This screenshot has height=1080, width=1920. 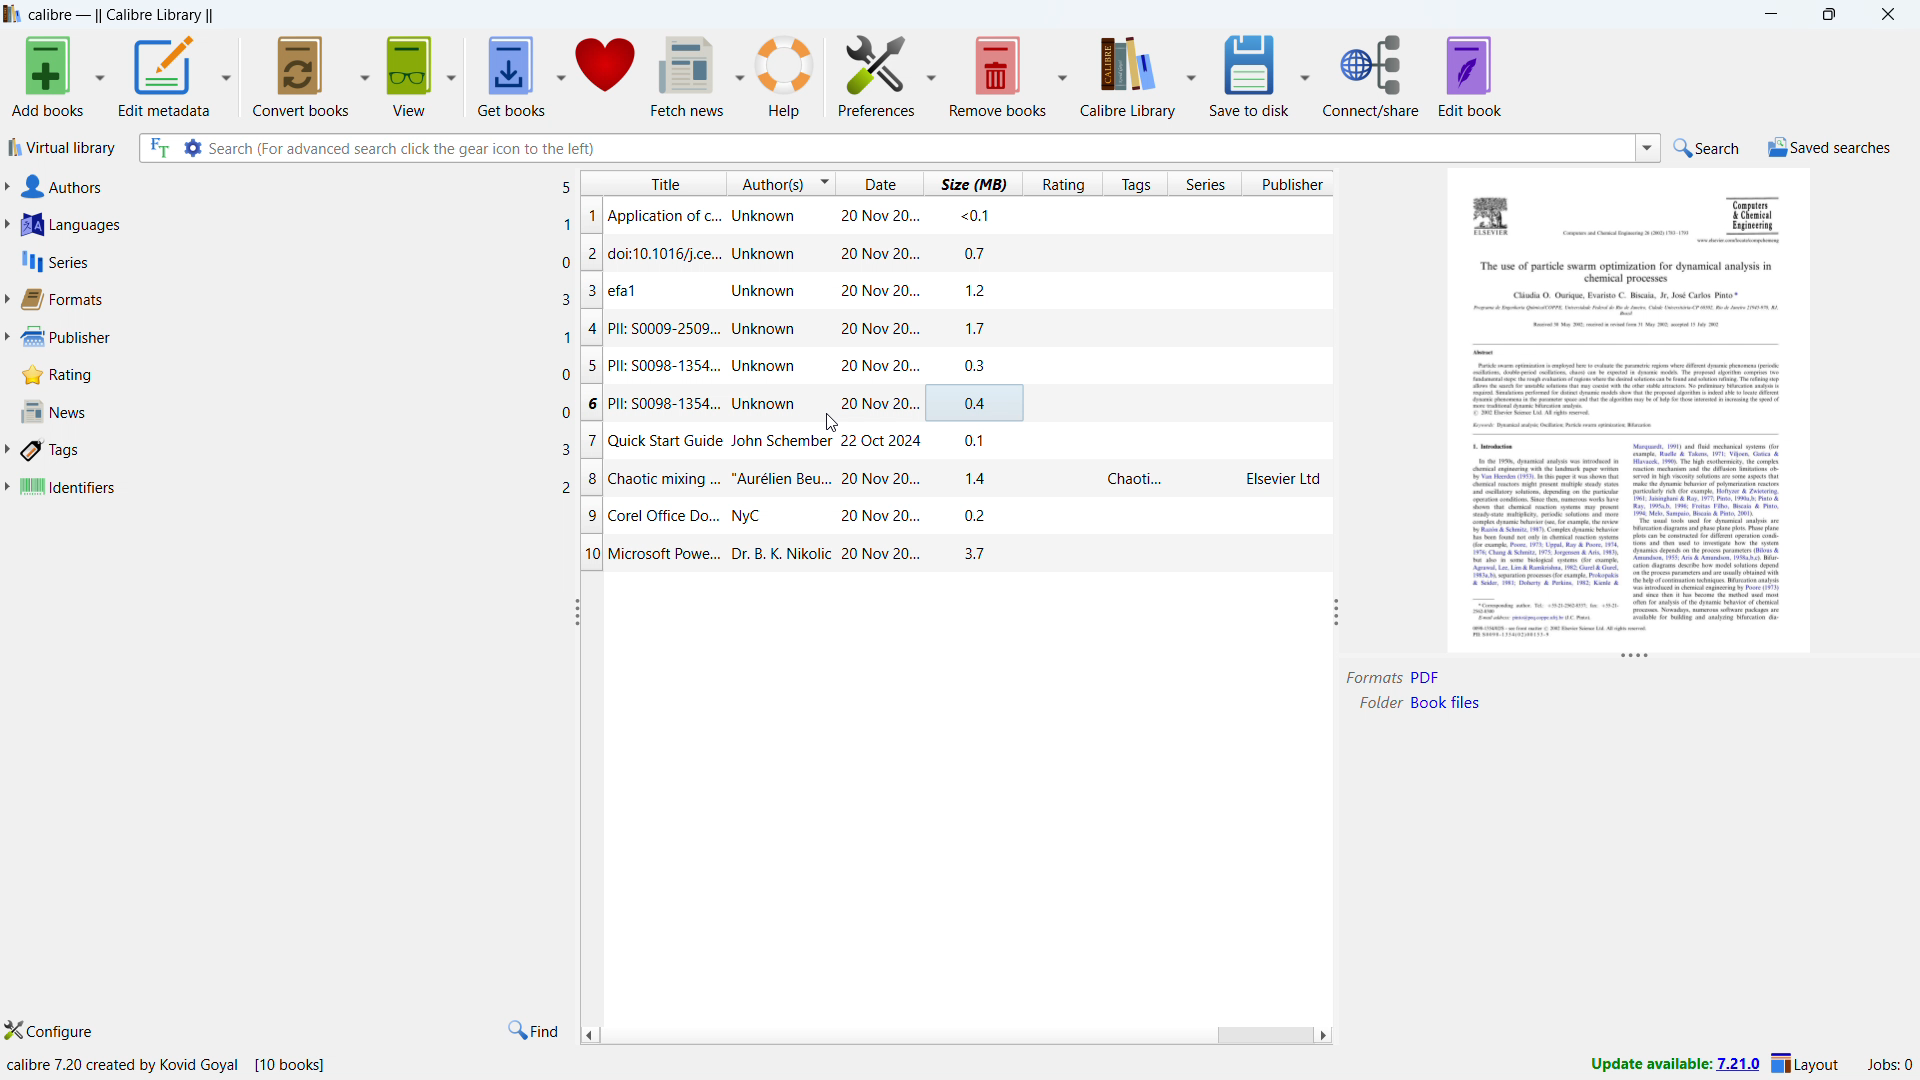 I want to click on 7.21.0, so click(x=1738, y=1066).